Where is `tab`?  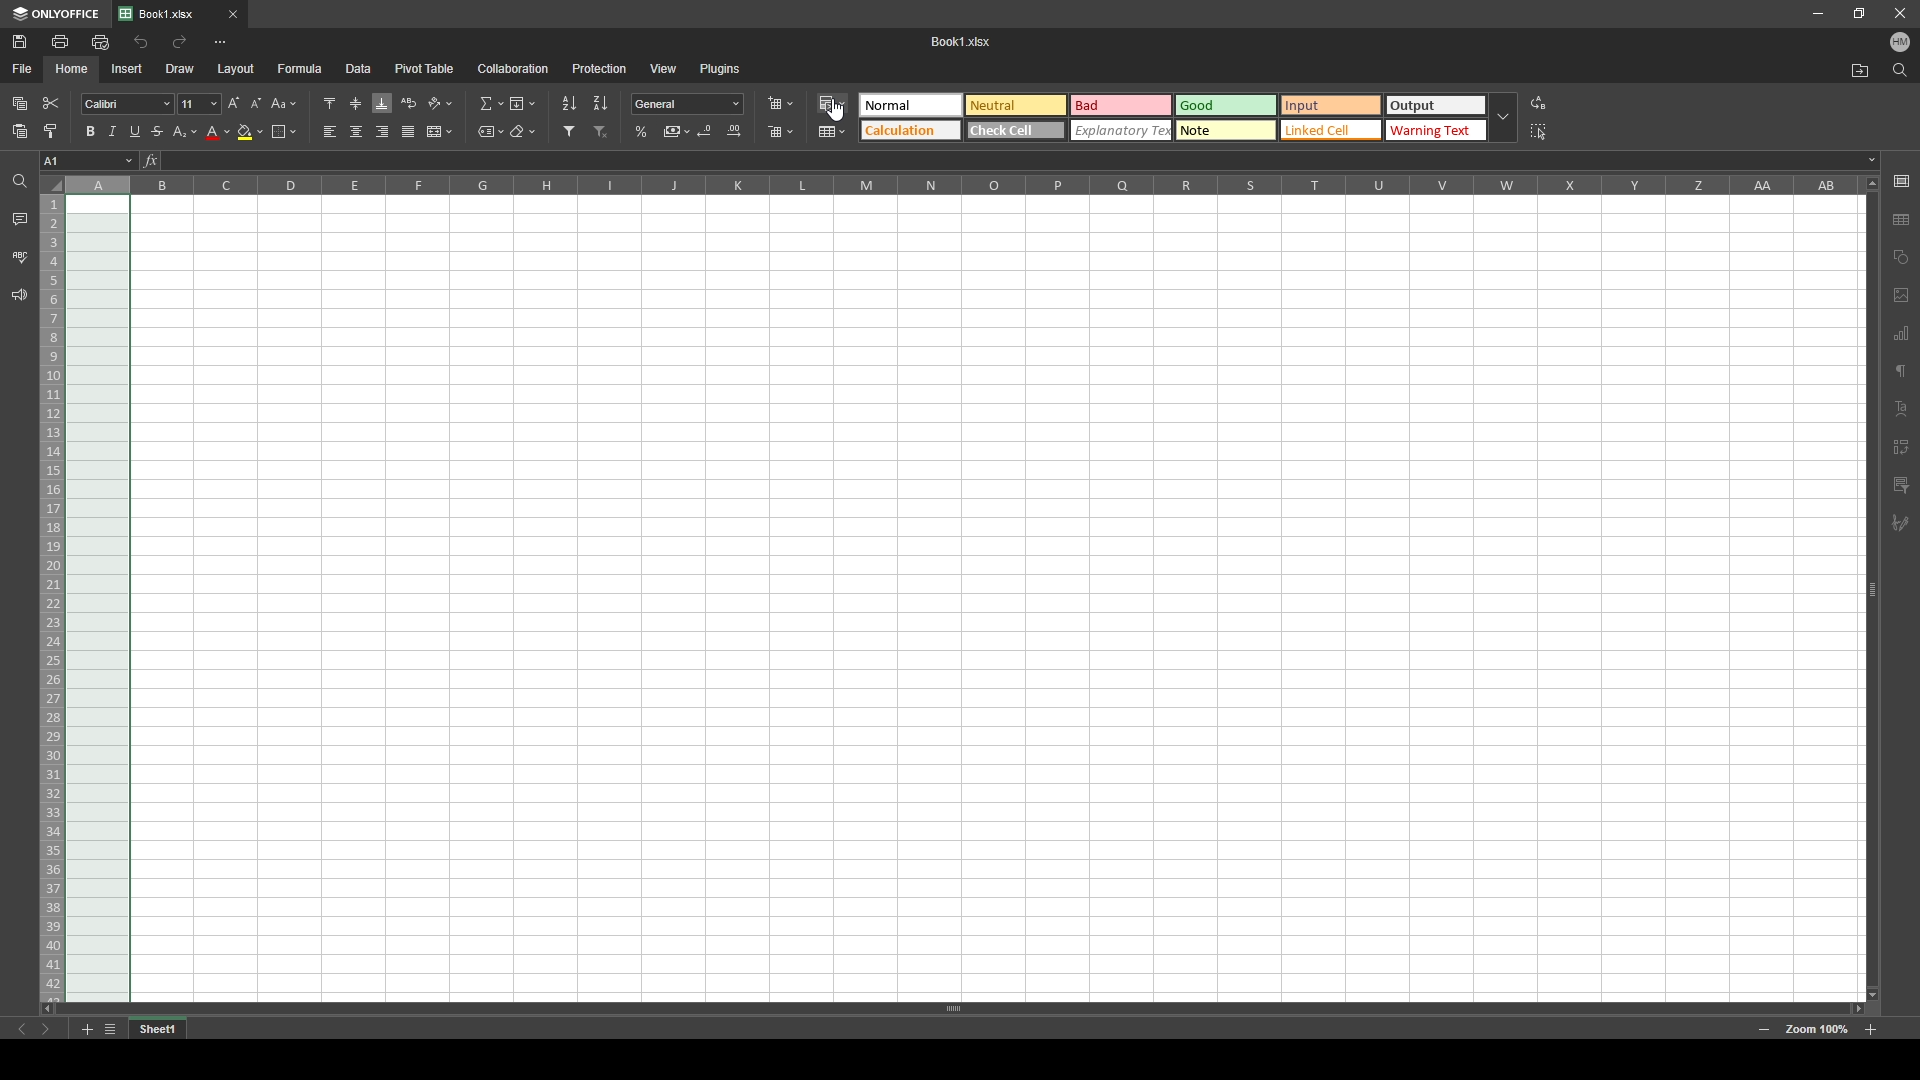 tab is located at coordinates (167, 15).